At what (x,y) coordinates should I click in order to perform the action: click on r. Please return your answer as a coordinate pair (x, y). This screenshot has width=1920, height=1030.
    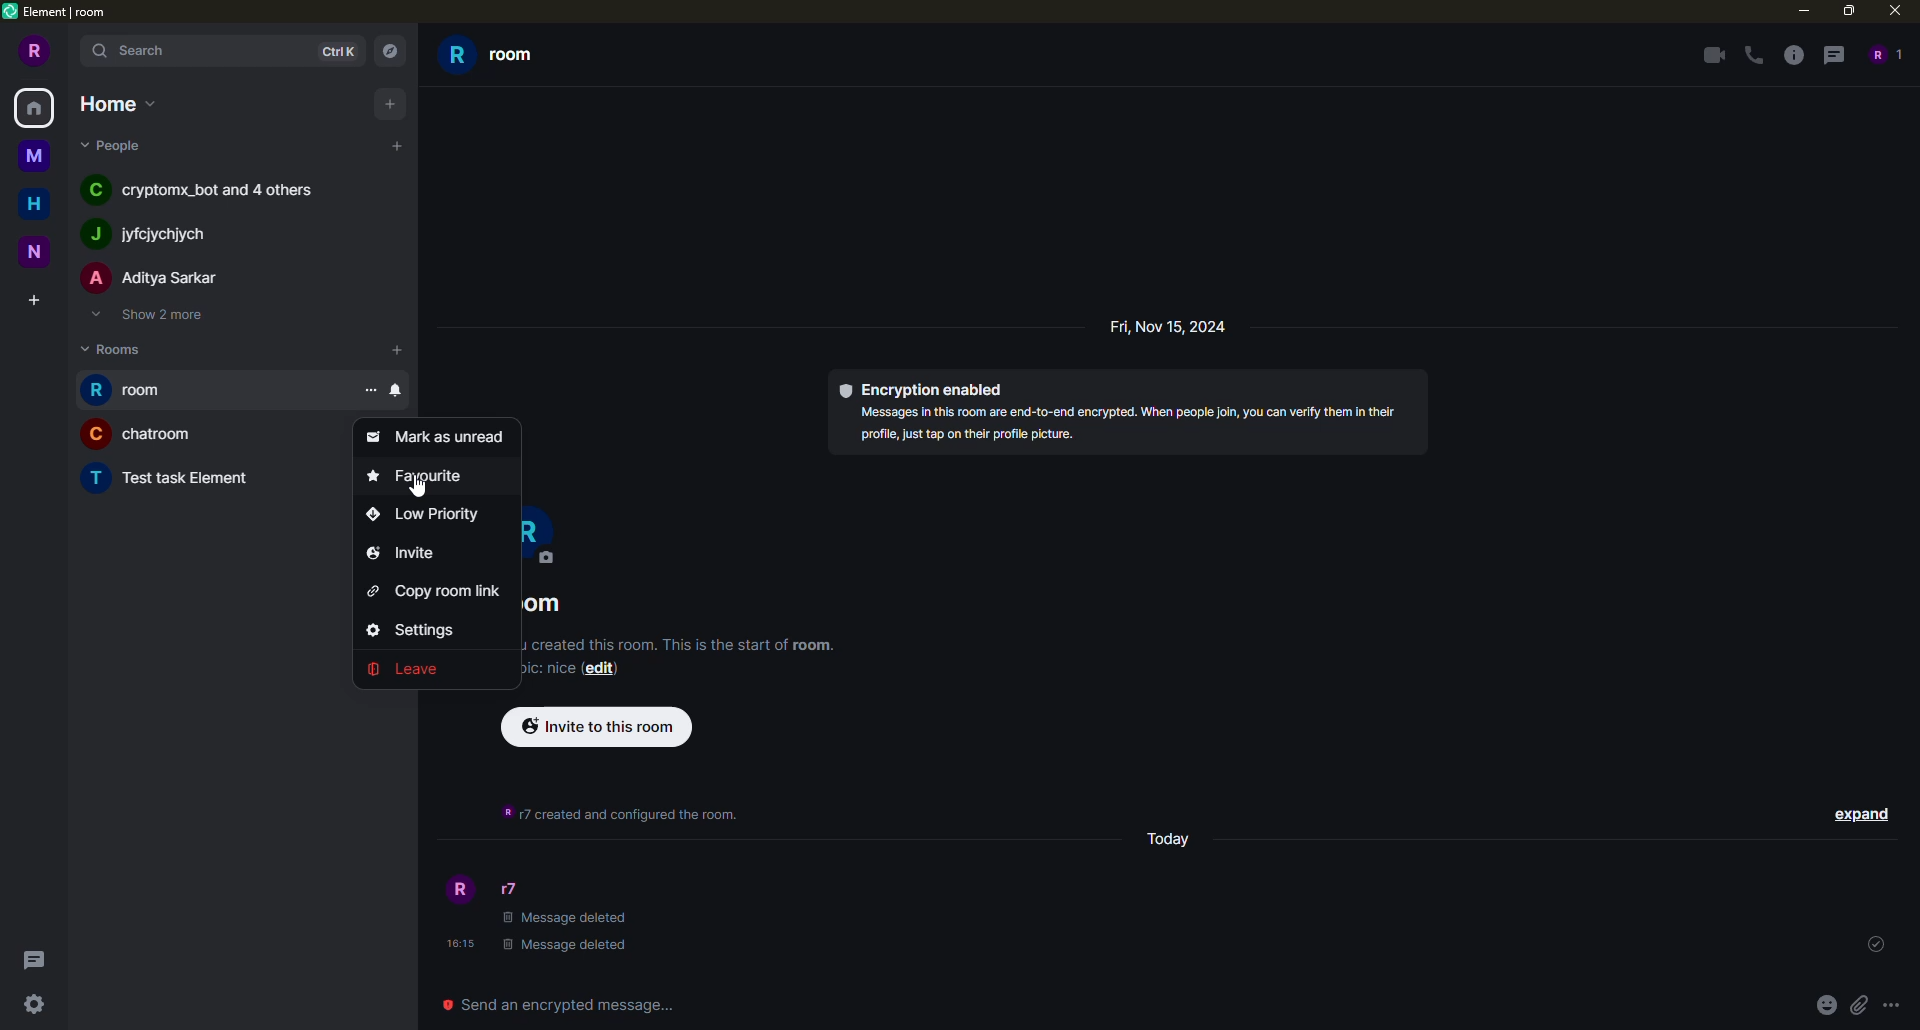
    Looking at the image, I should click on (550, 531).